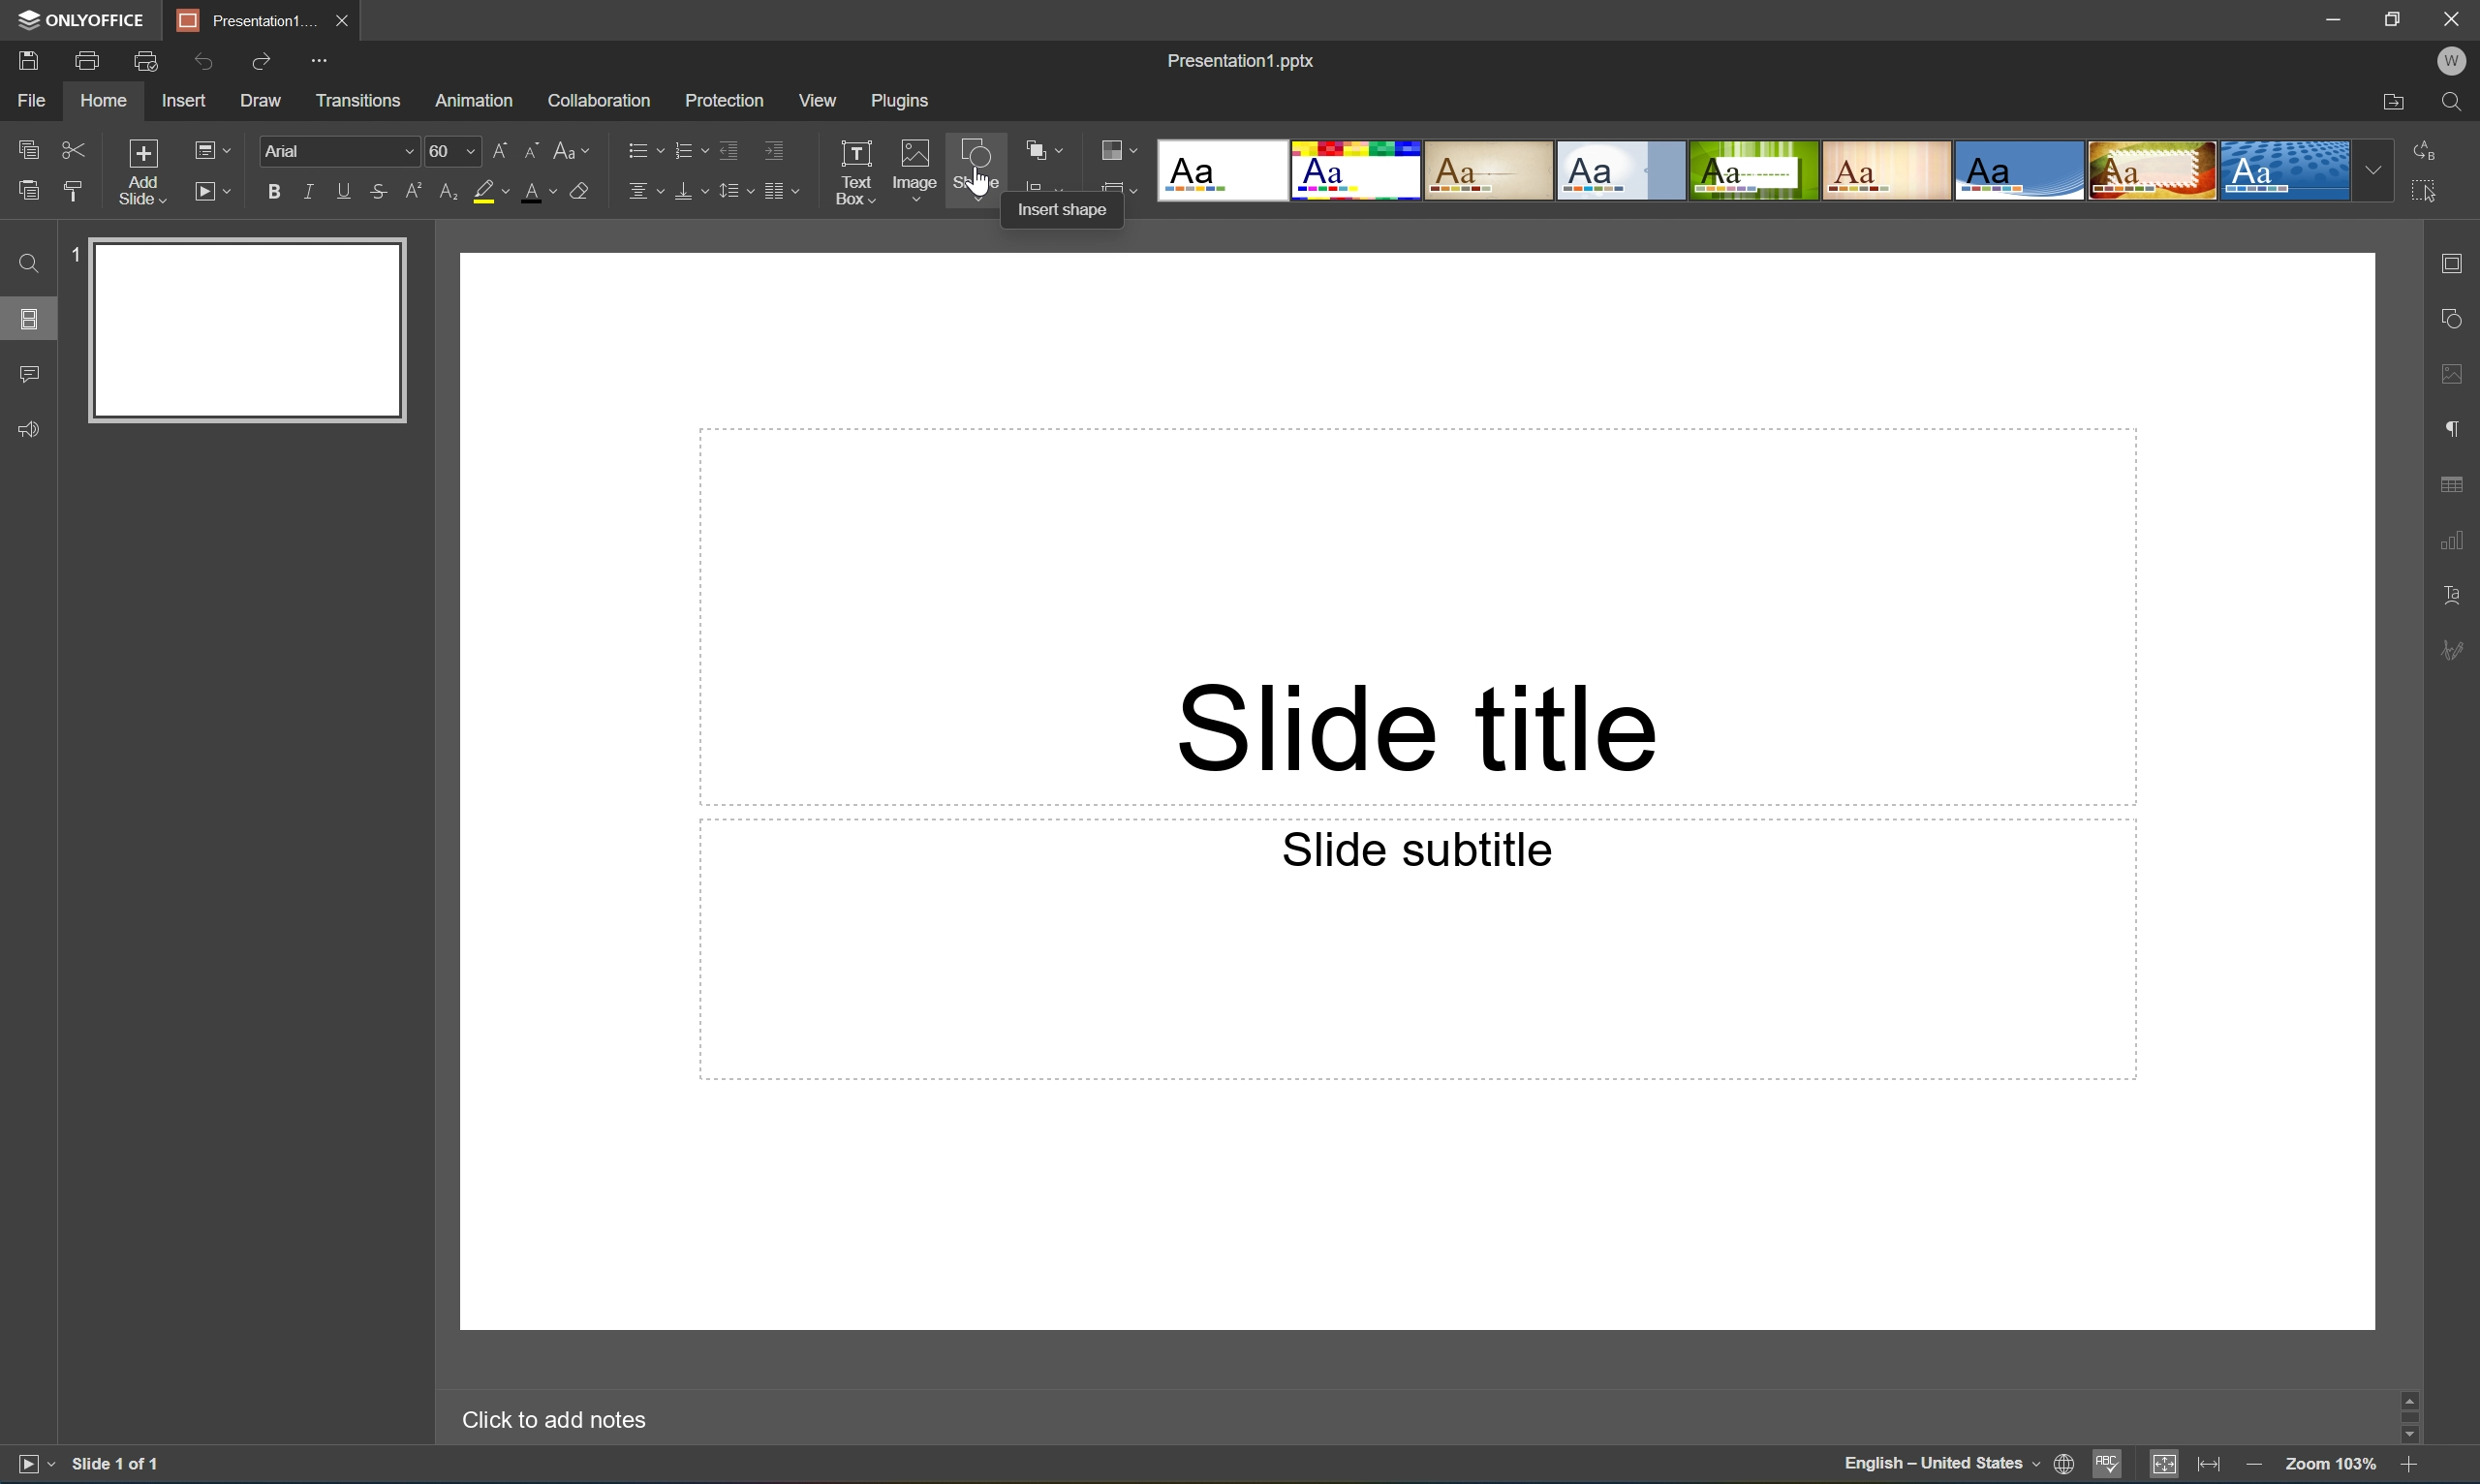  What do you see at coordinates (1240, 65) in the screenshot?
I see `Presentation1.pptx` at bounding box center [1240, 65].